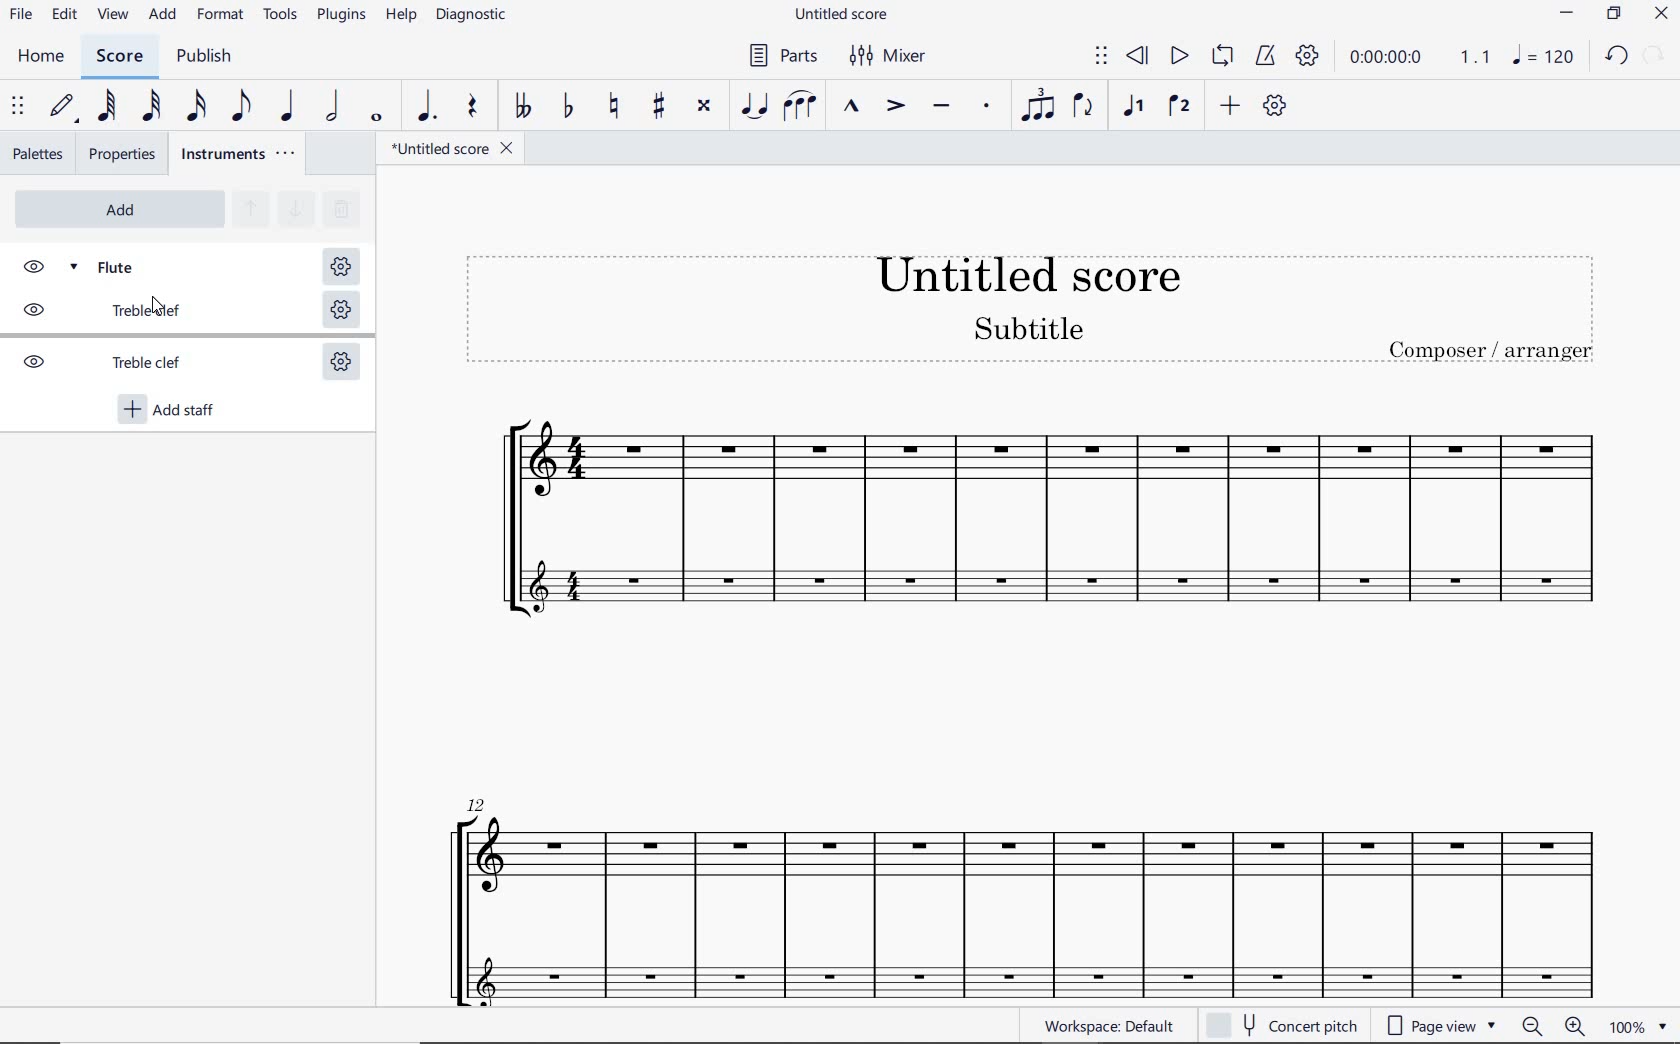 The image size is (1680, 1044). Describe the element at coordinates (281, 16) in the screenshot. I see `TOOLS` at that location.